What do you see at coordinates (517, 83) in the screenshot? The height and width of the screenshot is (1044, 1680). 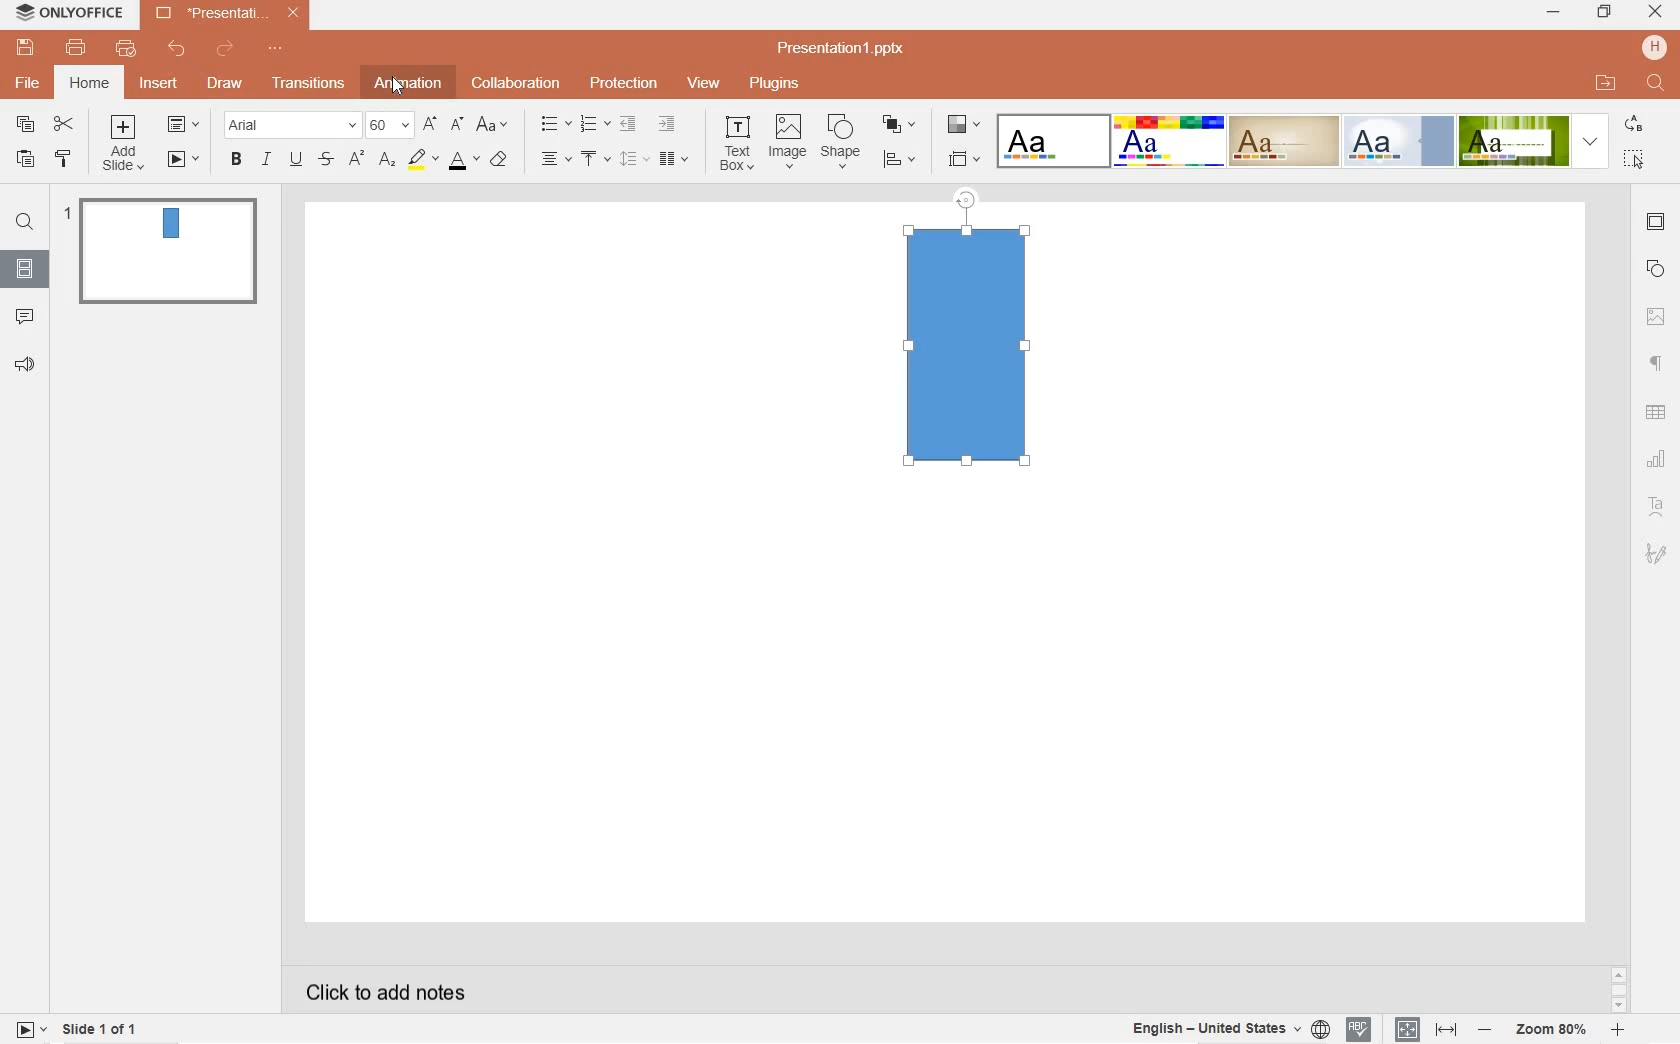 I see `collaboration` at bounding box center [517, 83].